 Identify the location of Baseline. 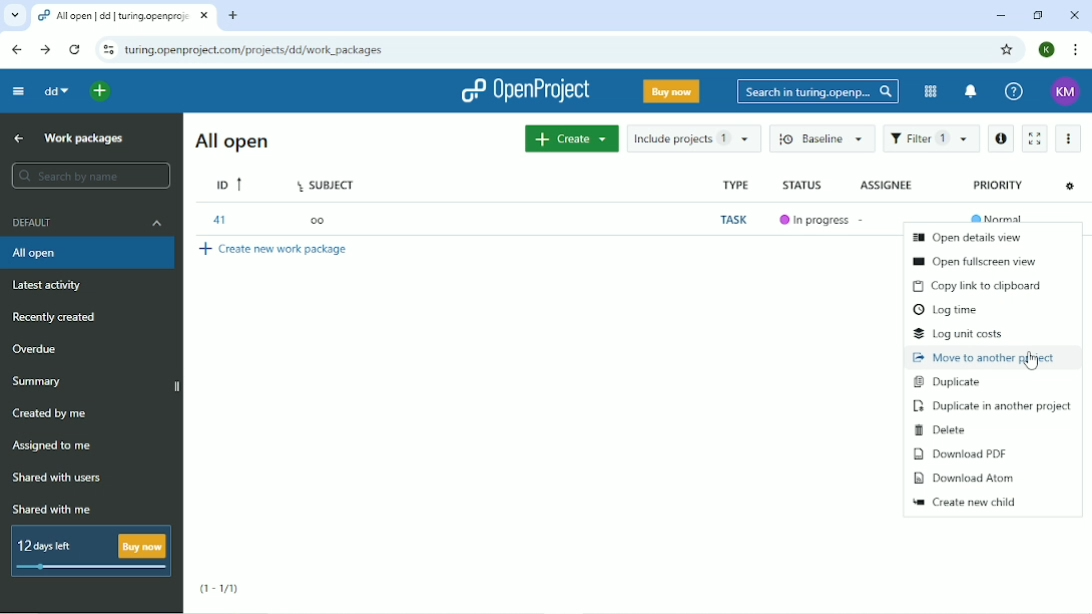
(823, 139).